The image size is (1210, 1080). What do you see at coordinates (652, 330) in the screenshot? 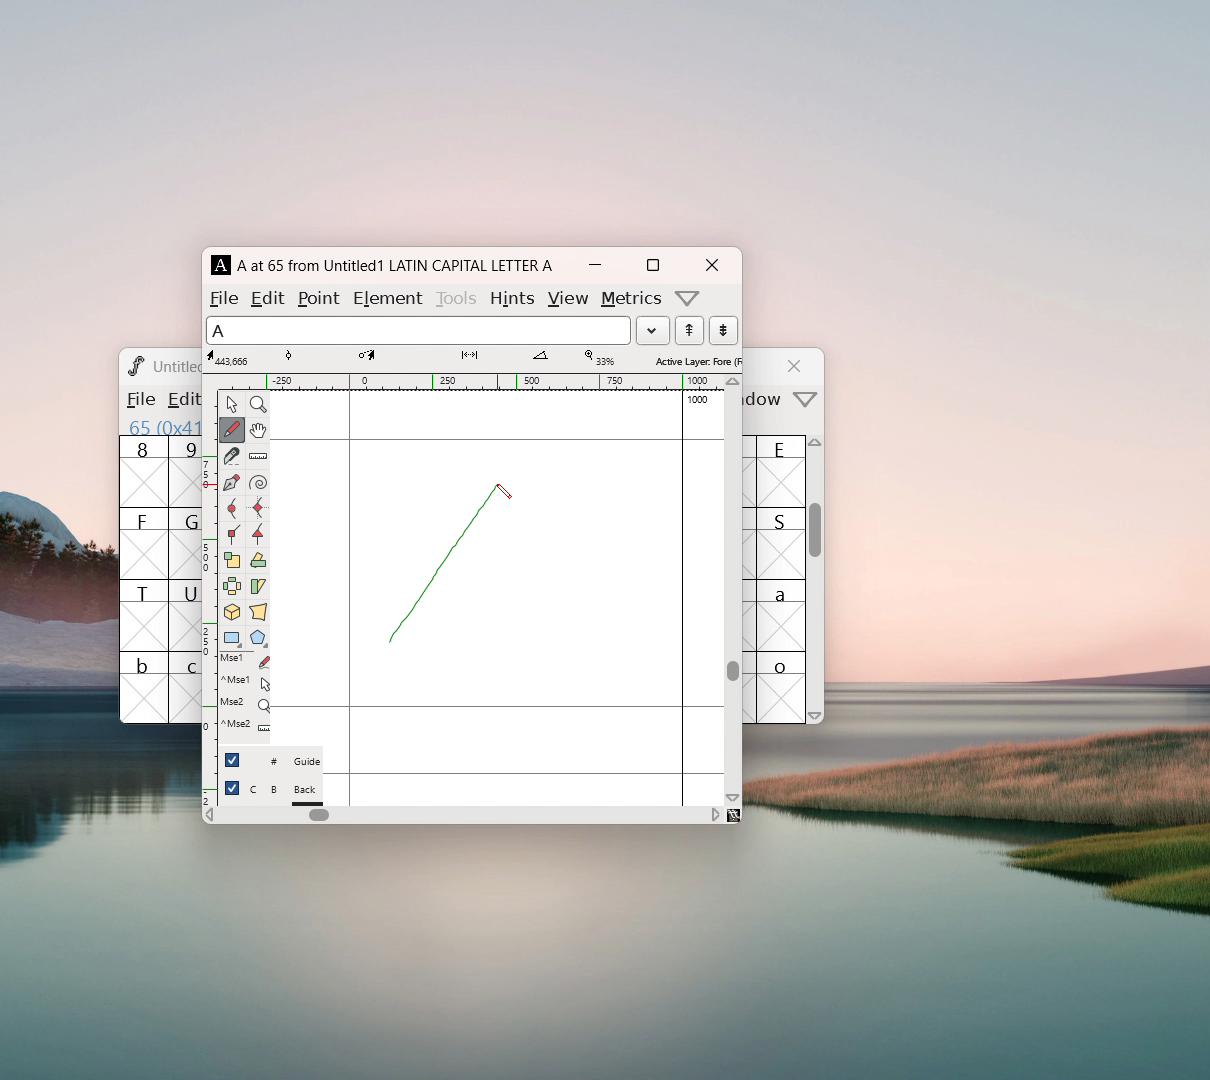
I see `load word list` at bounding box center [652, 330].